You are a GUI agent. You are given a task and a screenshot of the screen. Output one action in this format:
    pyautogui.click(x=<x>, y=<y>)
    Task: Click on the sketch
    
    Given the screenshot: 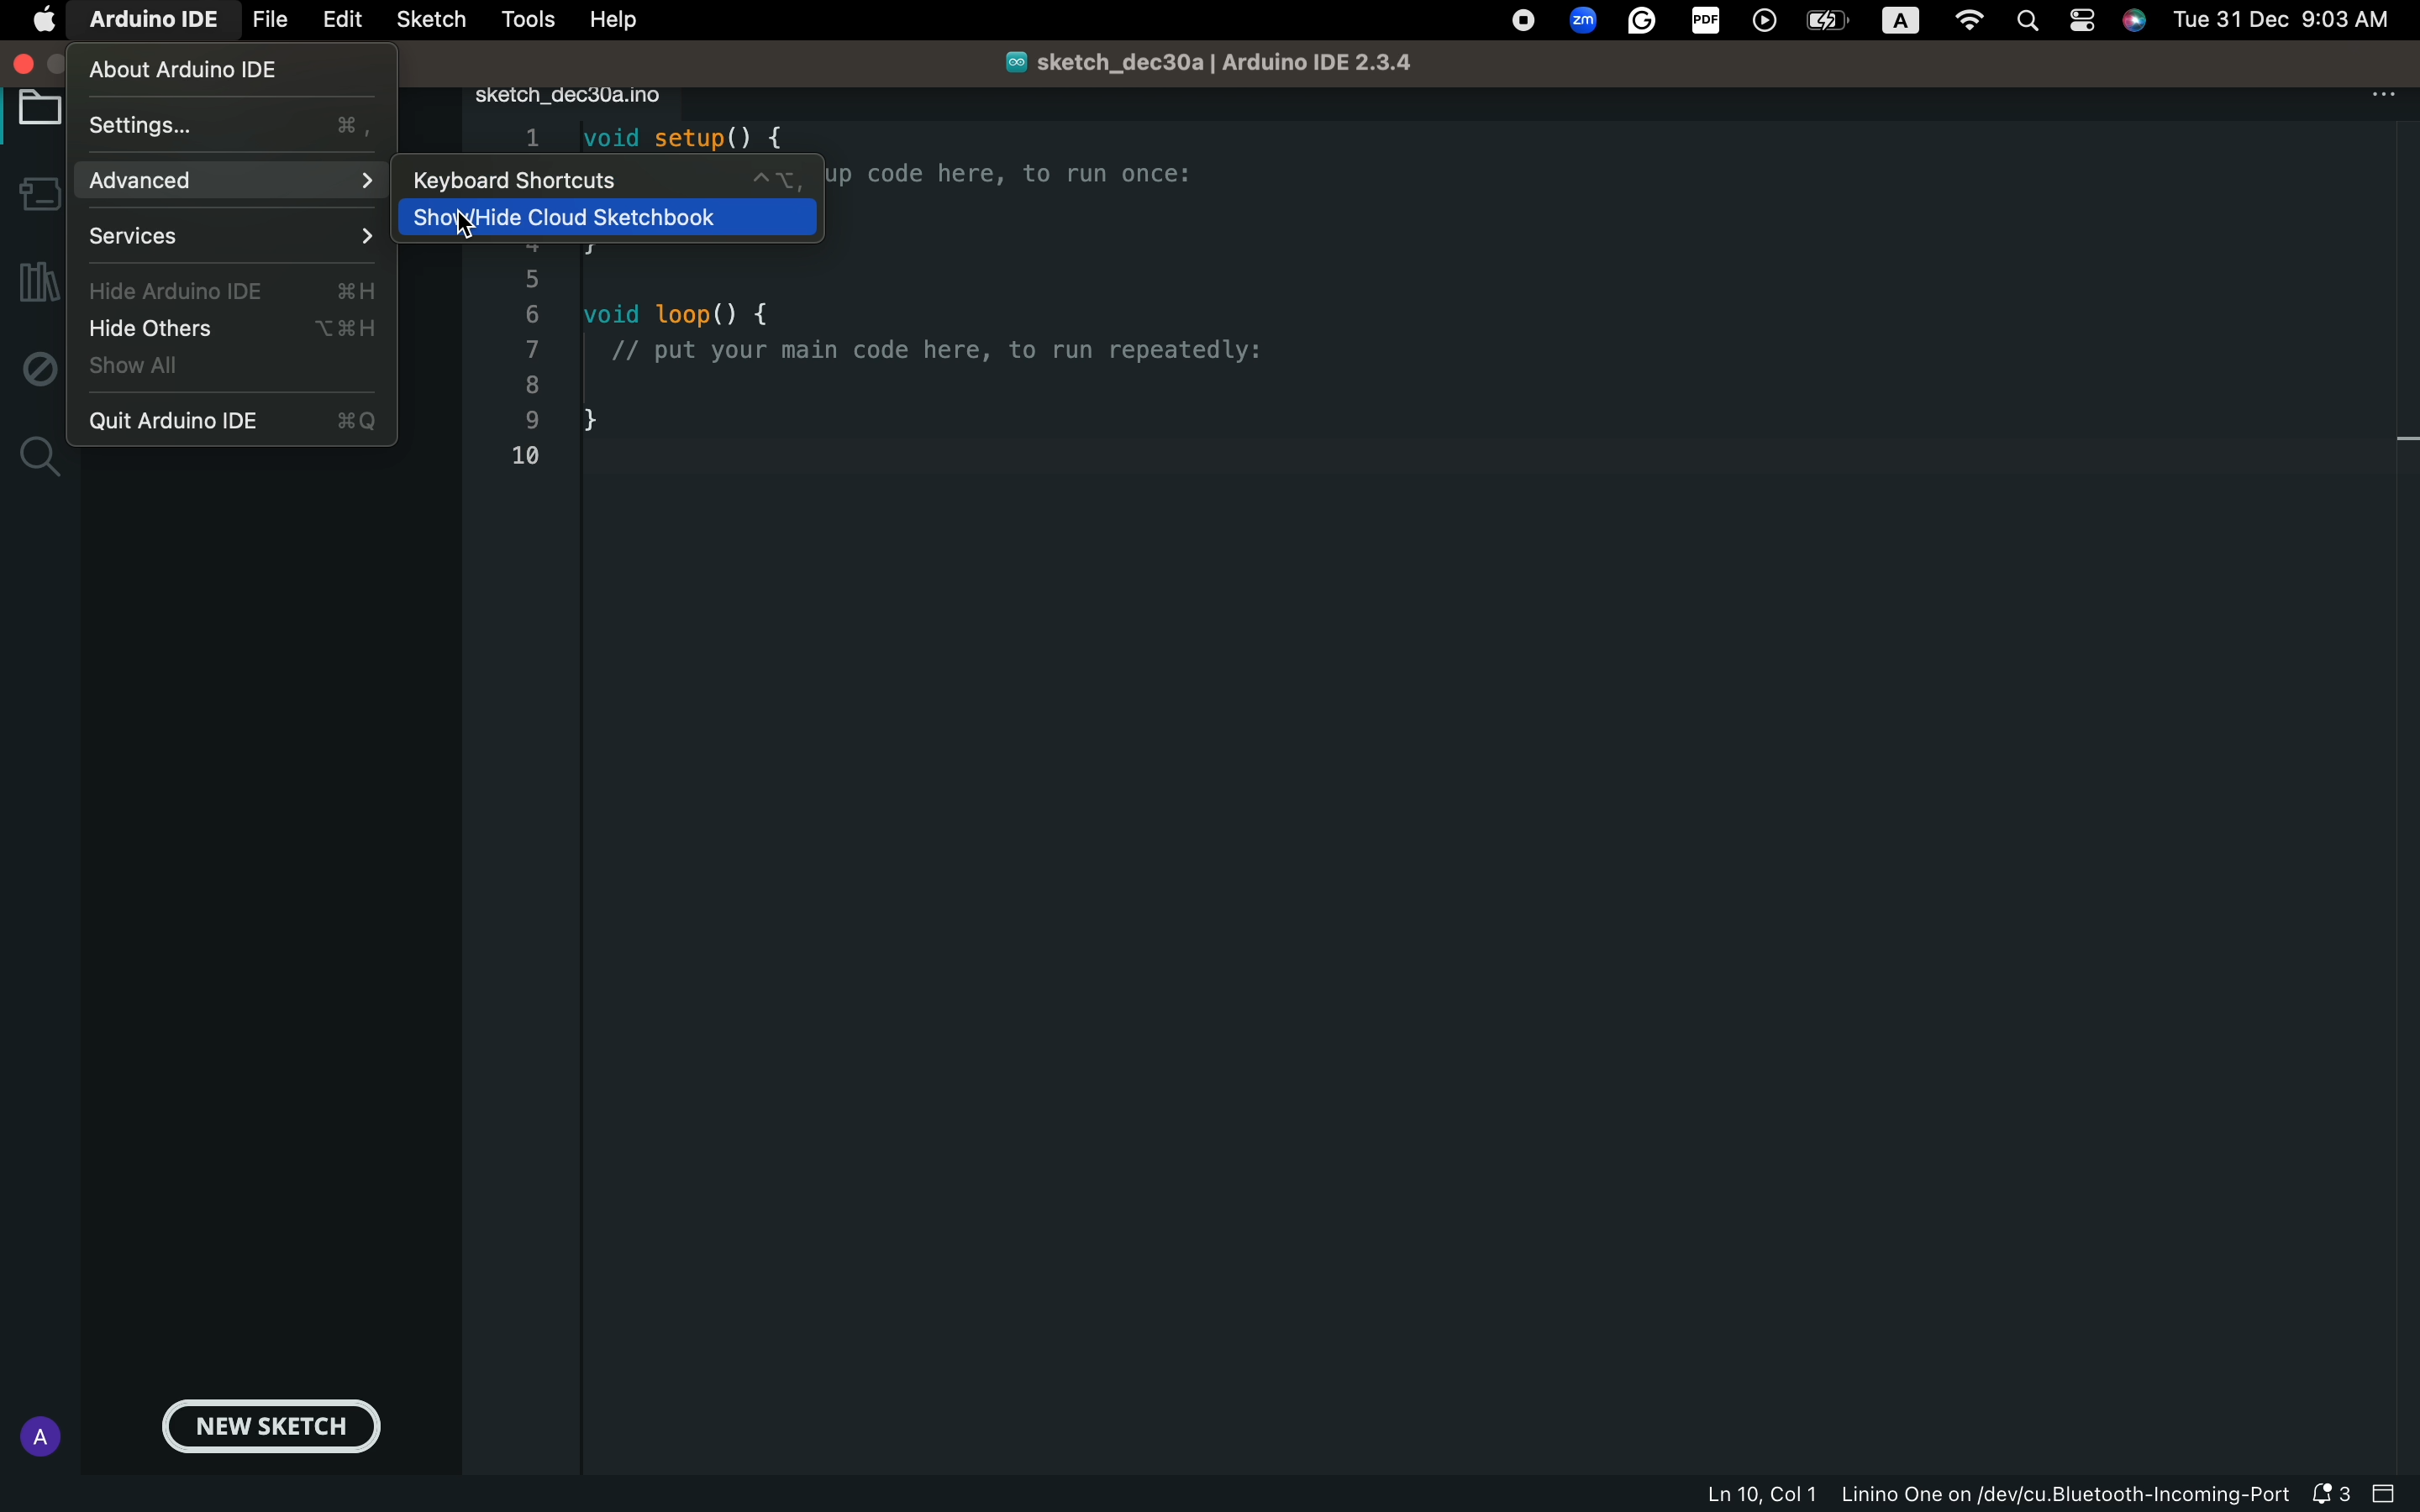 What is the action you would take?
    pyautogui.click(x=430, y=21)
    